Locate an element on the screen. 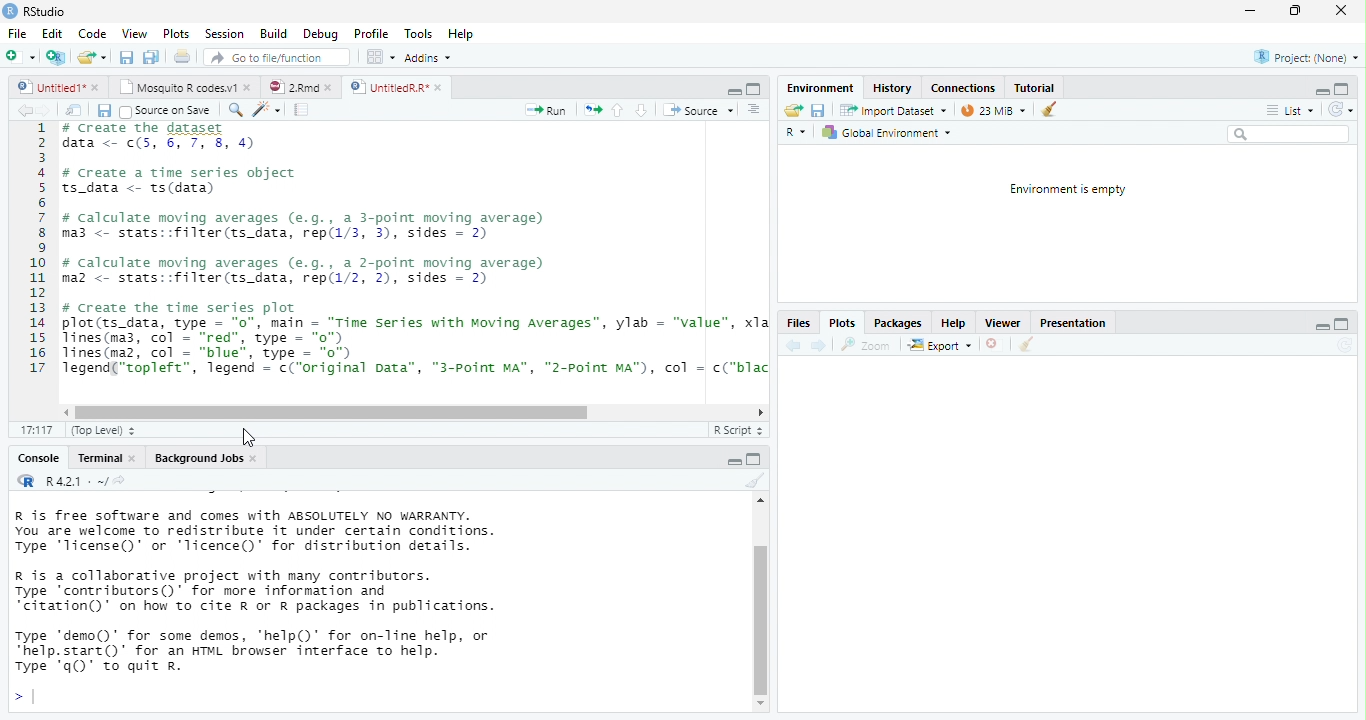 Image resolution: width=1366 pixels, height=720 pixels. ‘Environment is located at coordinates (819, 88).